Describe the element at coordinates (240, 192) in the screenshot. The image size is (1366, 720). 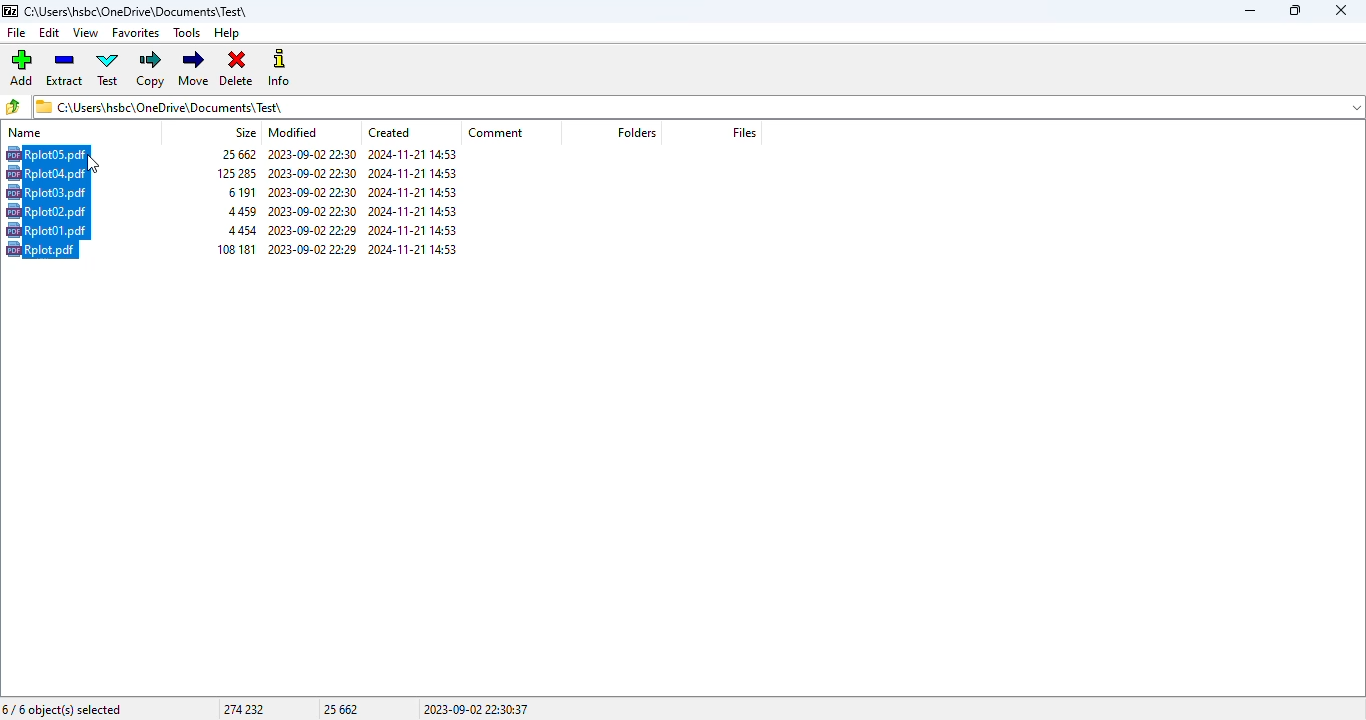
I see `size` at that location.